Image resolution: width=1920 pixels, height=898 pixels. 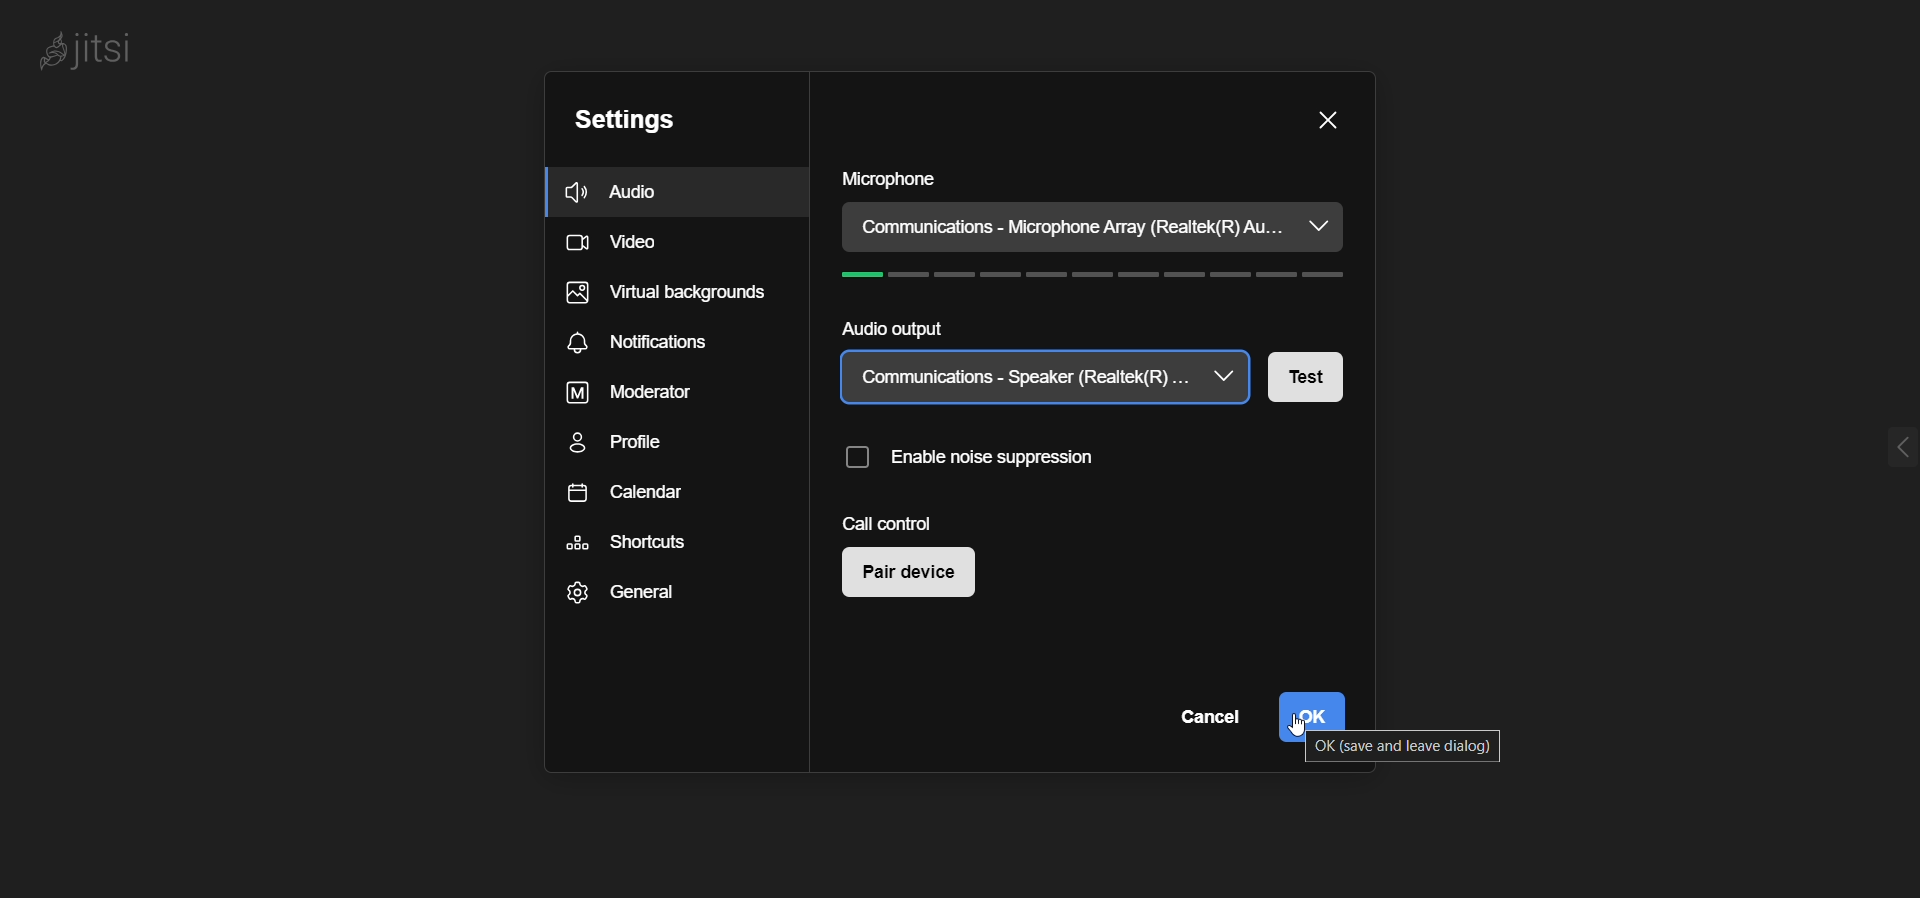 I want to click on pair device, so click(x=917, y=576).